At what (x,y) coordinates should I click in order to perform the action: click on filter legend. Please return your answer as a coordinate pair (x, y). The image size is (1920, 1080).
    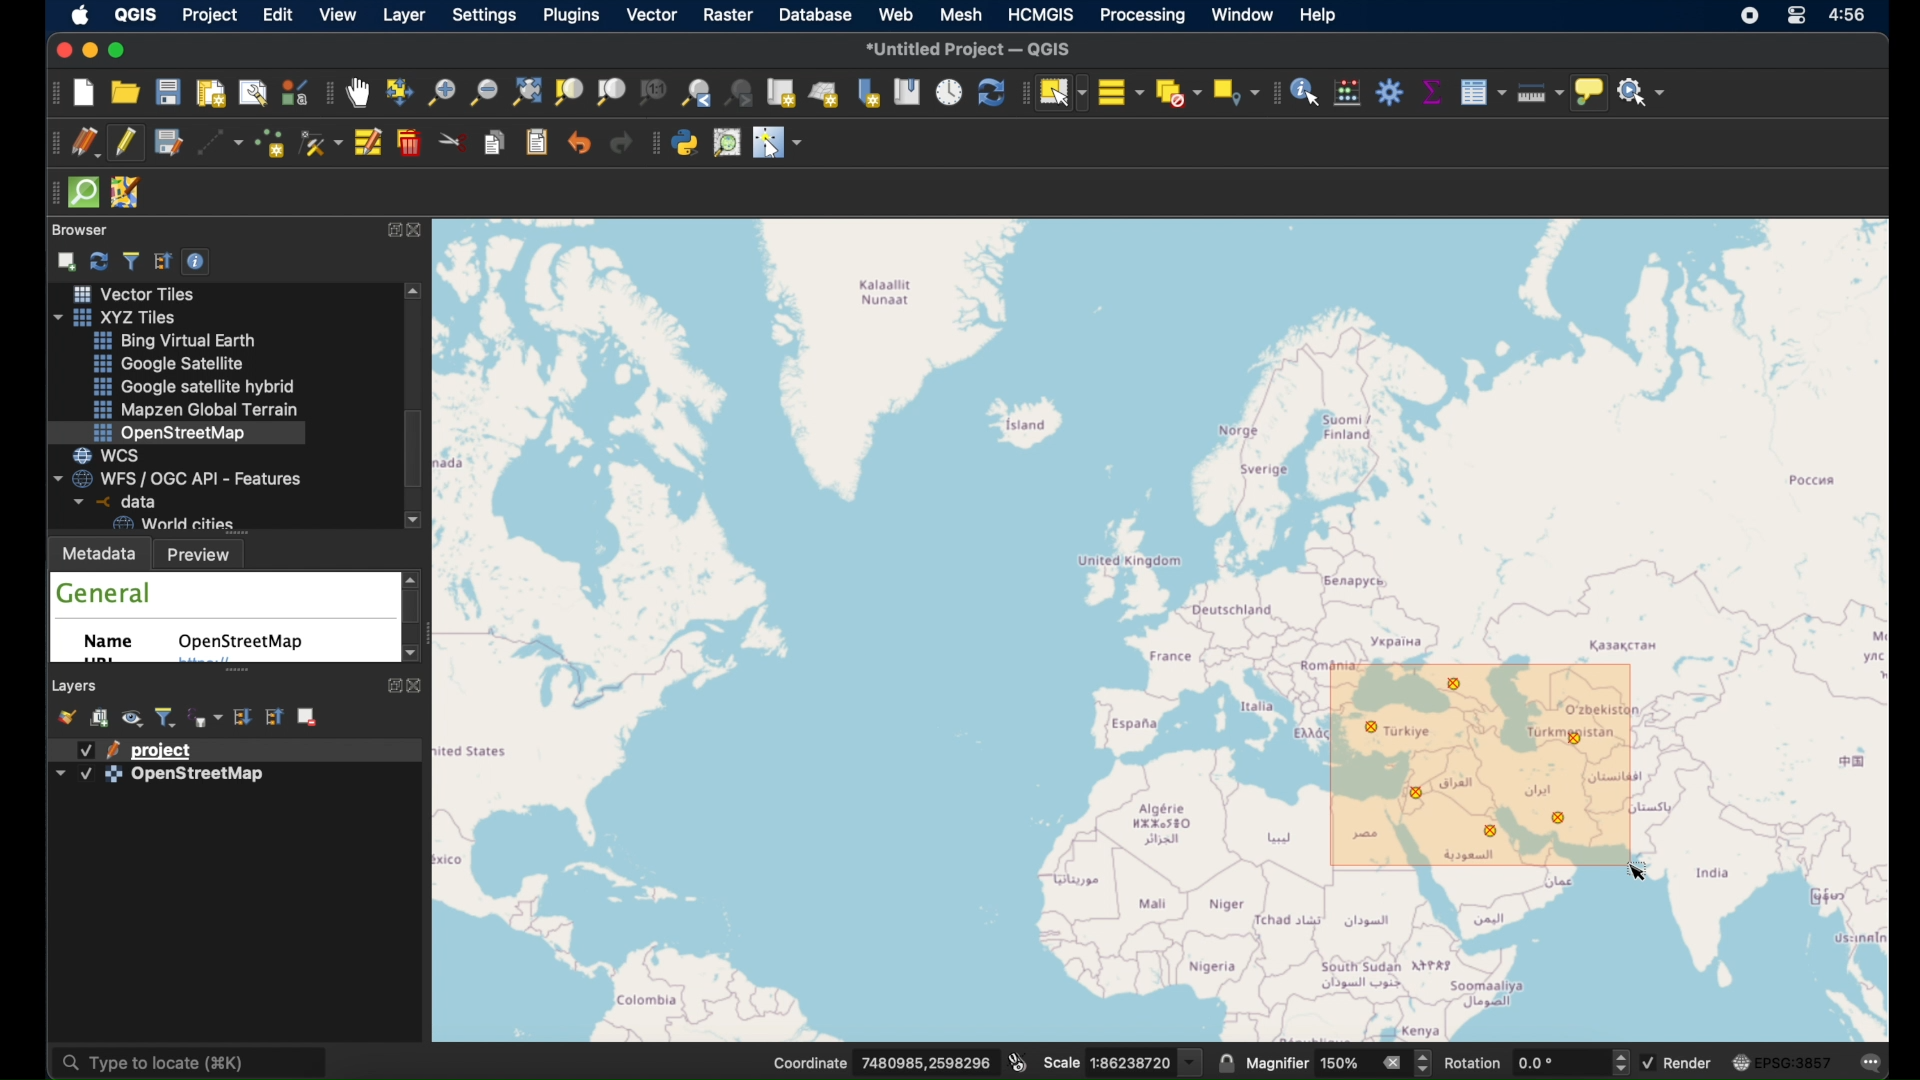
    Looking at the image, I should click on (167, 717).